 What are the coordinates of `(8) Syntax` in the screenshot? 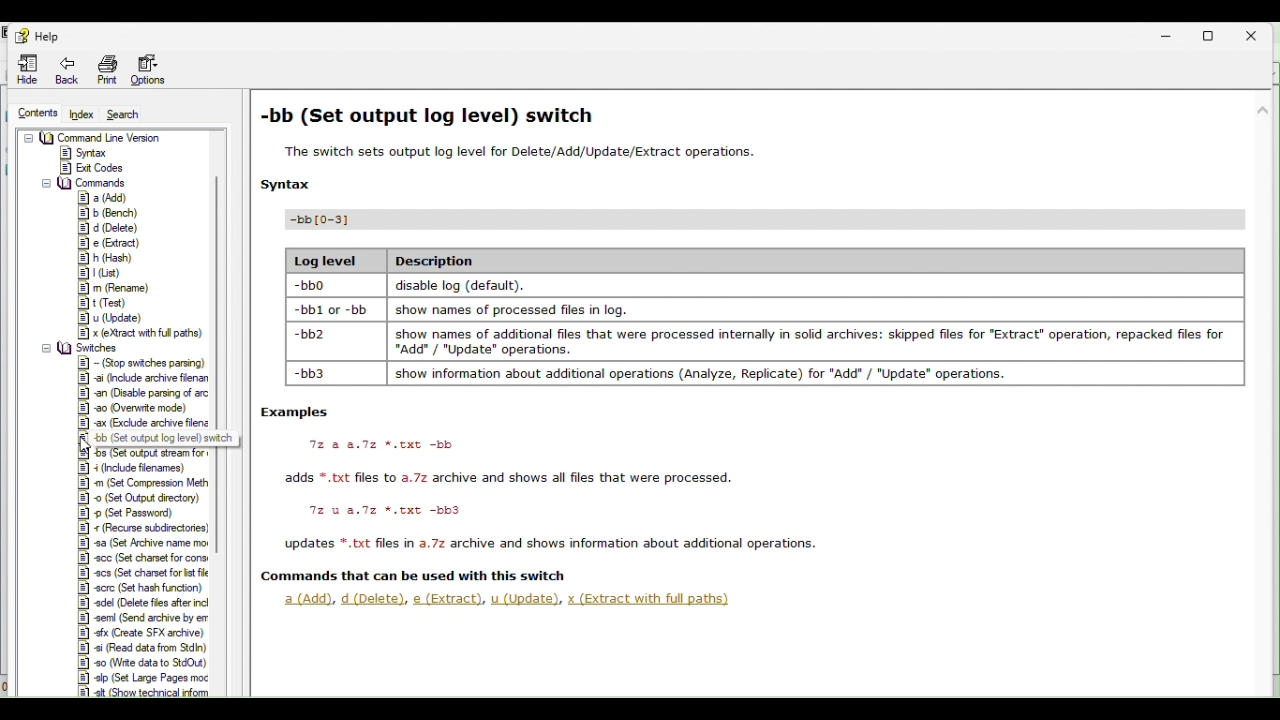 It's located at (85, 152).